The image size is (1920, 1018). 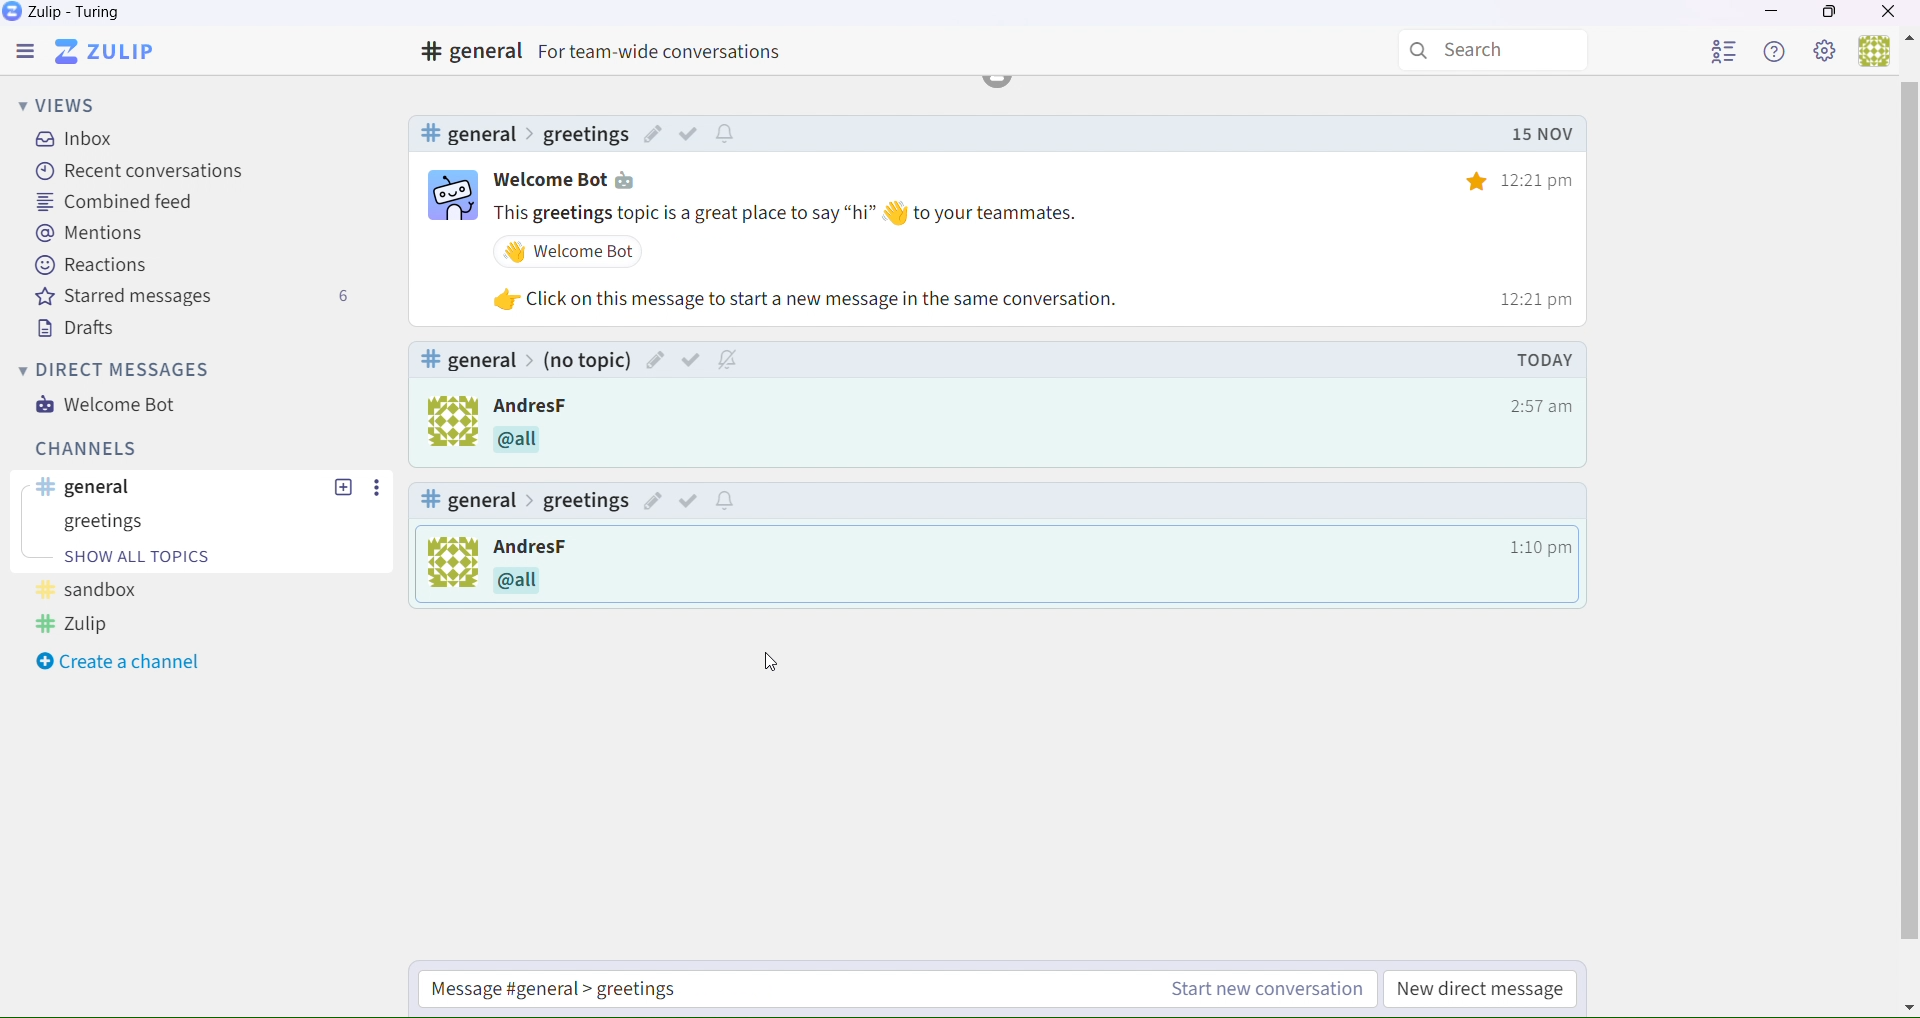 I want to click on #general> (No Topic), so click(x=526, y=359).